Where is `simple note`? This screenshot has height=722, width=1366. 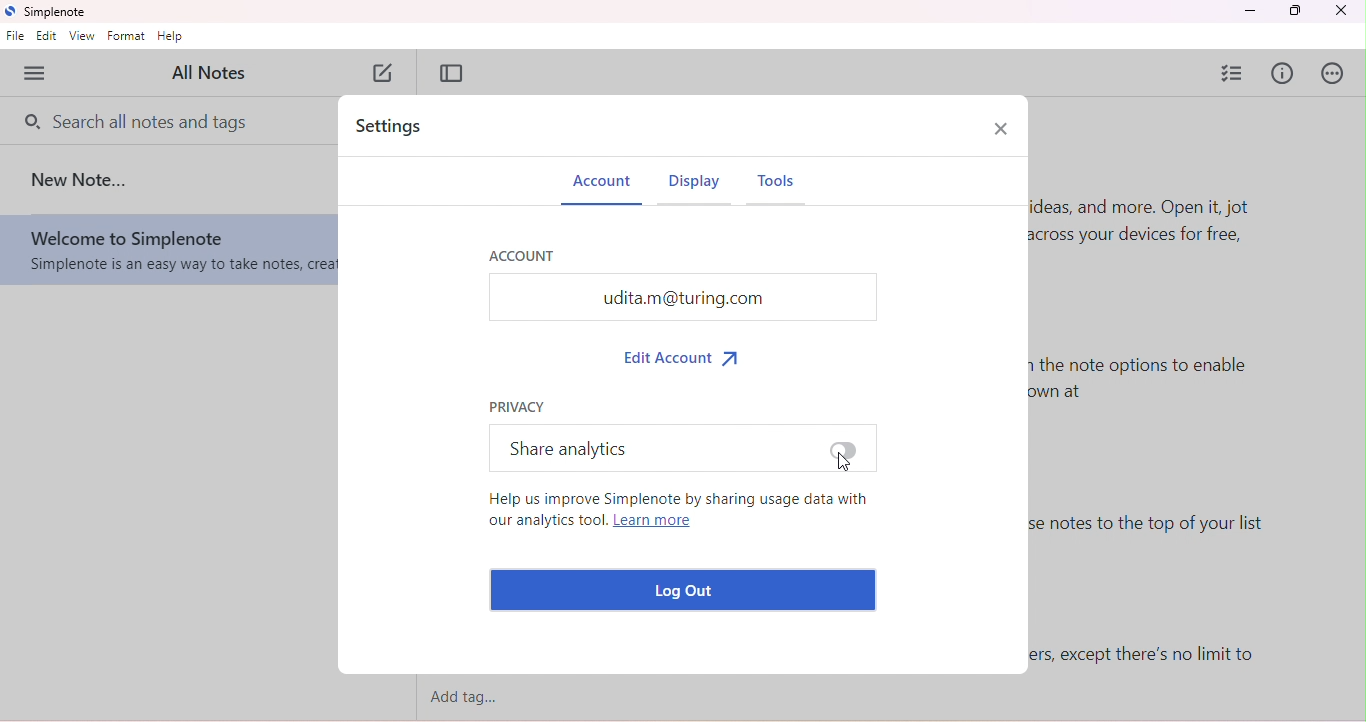 simple note is located at coordinates (50, 12).